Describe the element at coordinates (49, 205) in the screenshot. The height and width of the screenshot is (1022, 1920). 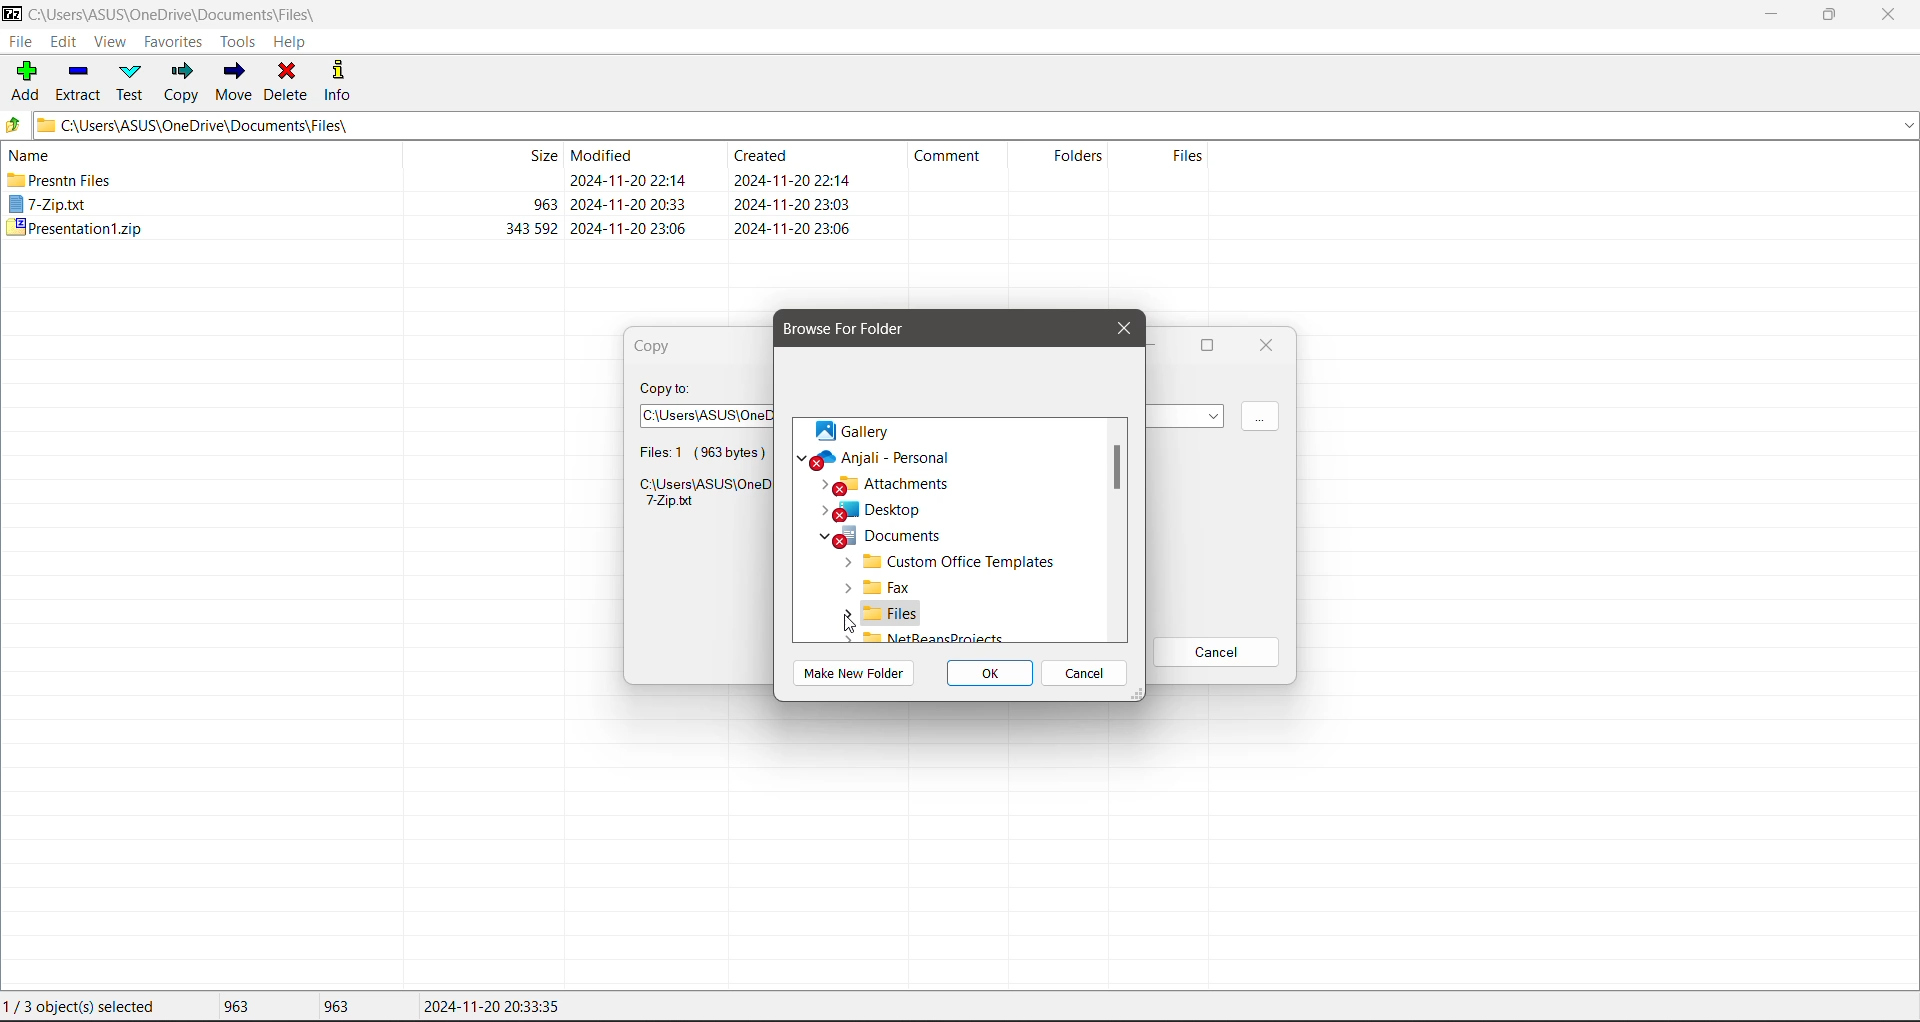
I see `7.zip.txt` at that location.